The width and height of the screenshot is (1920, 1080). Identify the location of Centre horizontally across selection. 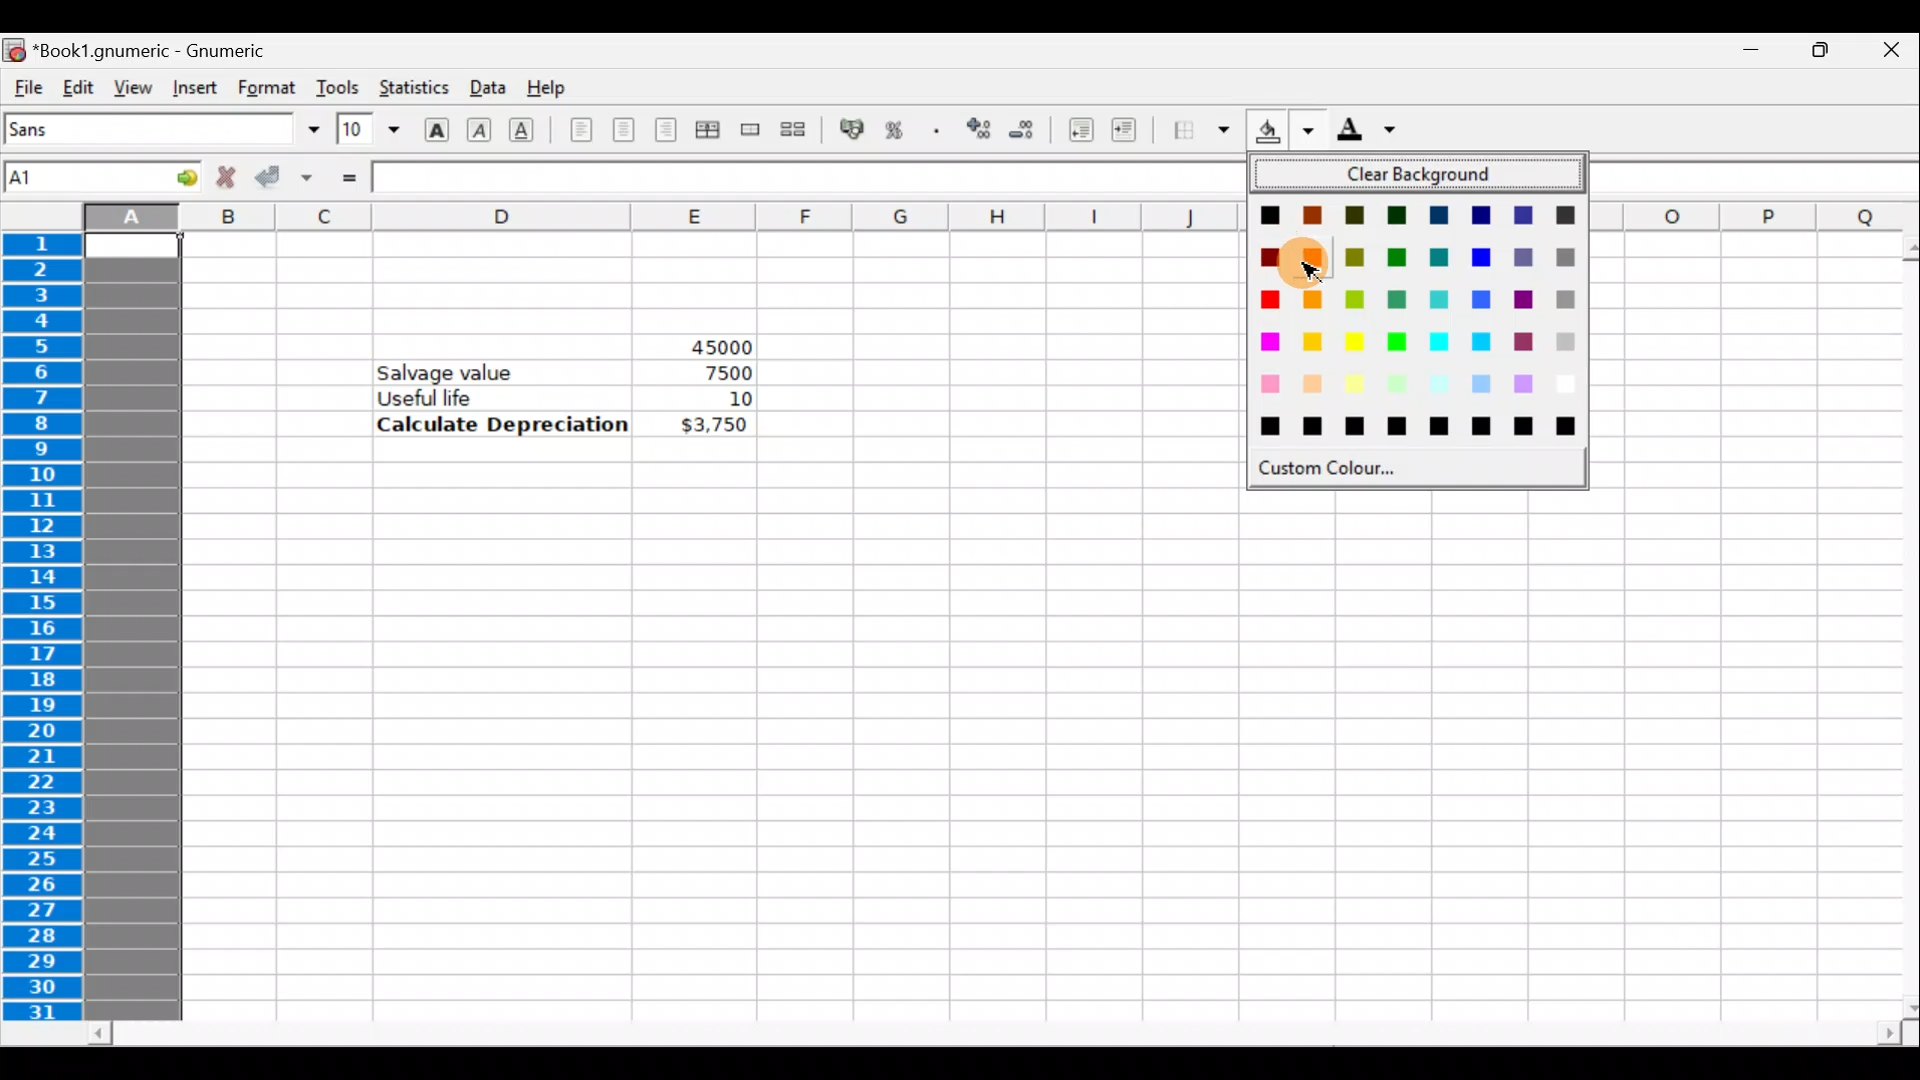
(707, 133).